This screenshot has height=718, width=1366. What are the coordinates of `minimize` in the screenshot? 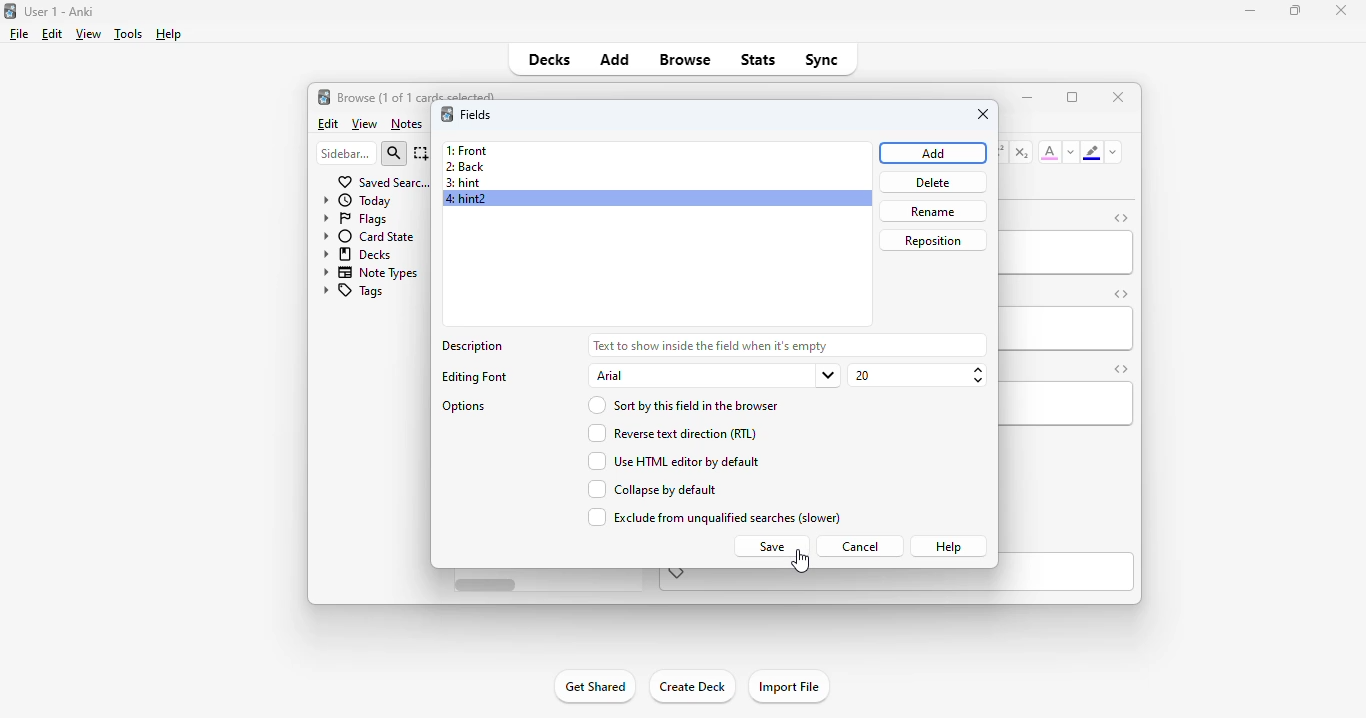 It's located at (1027, 96).